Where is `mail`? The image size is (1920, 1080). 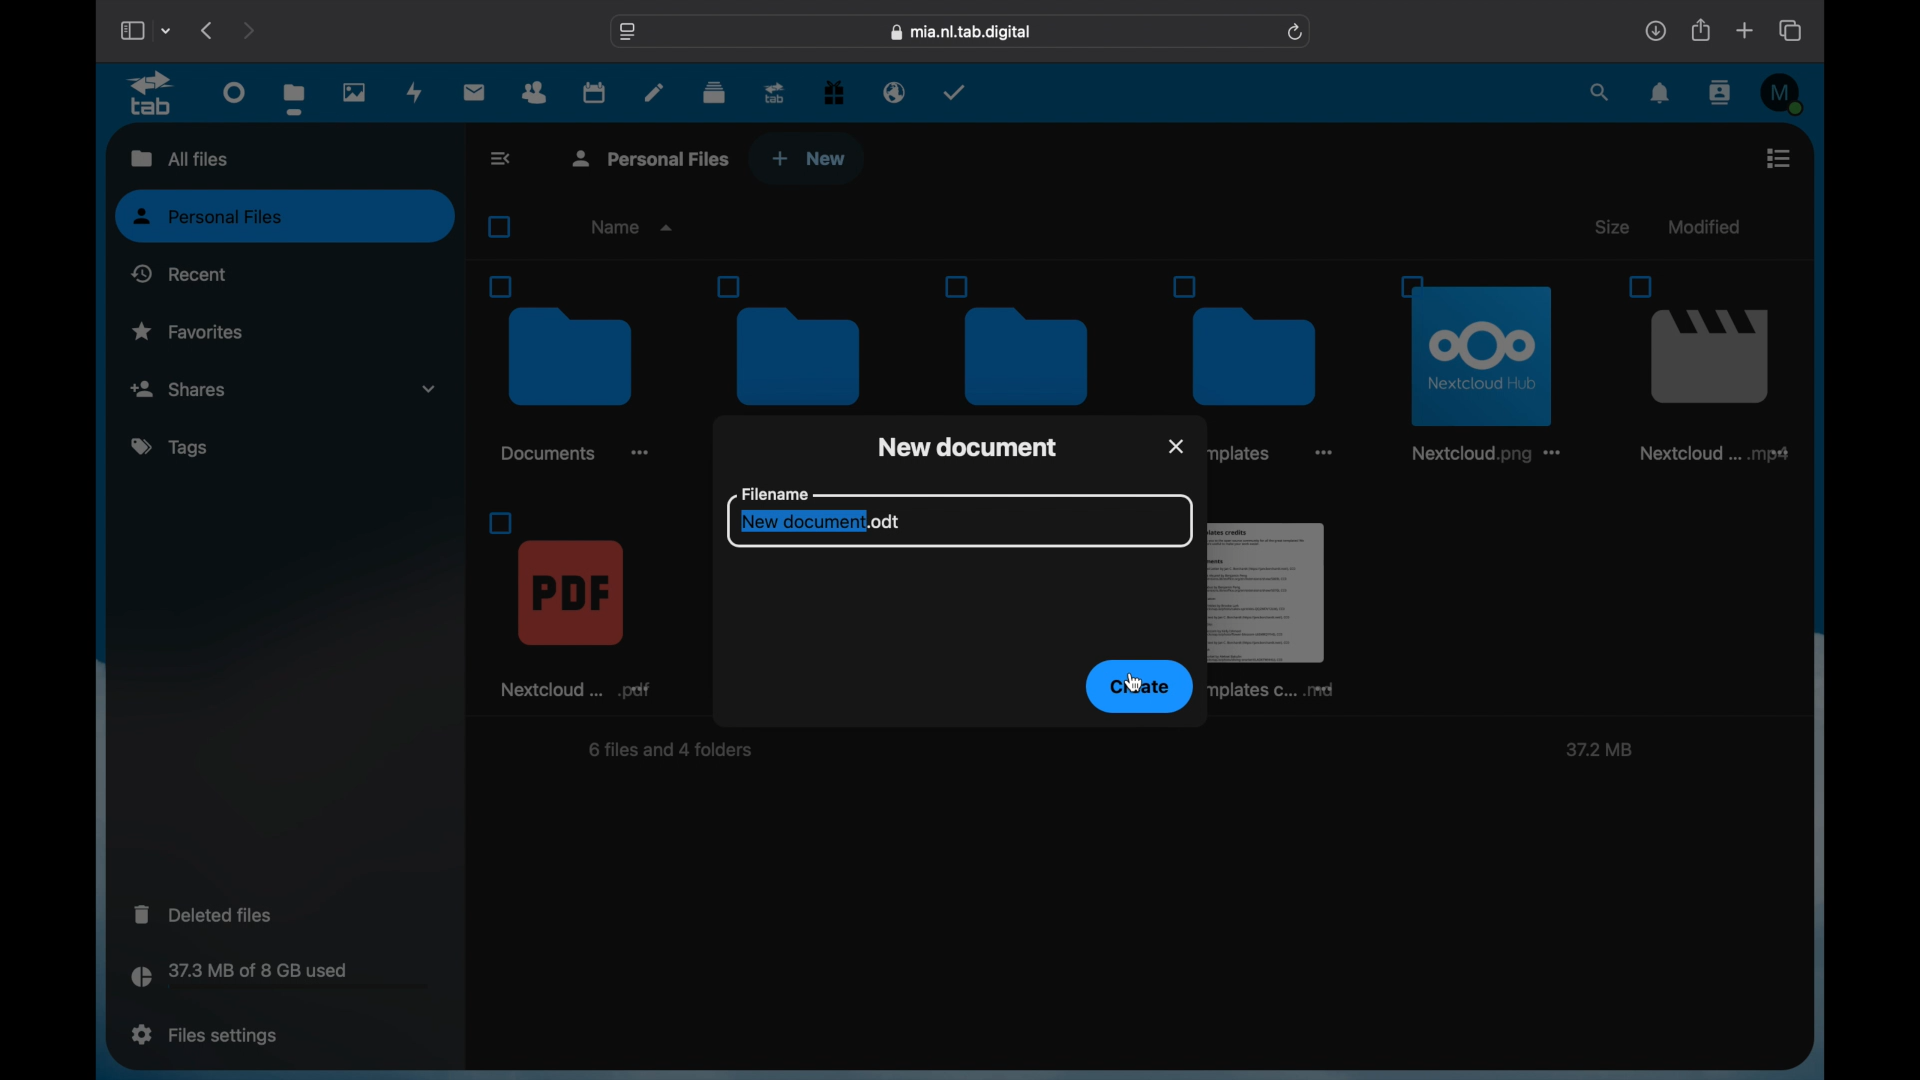 mail is located at coordinates (475, 94).